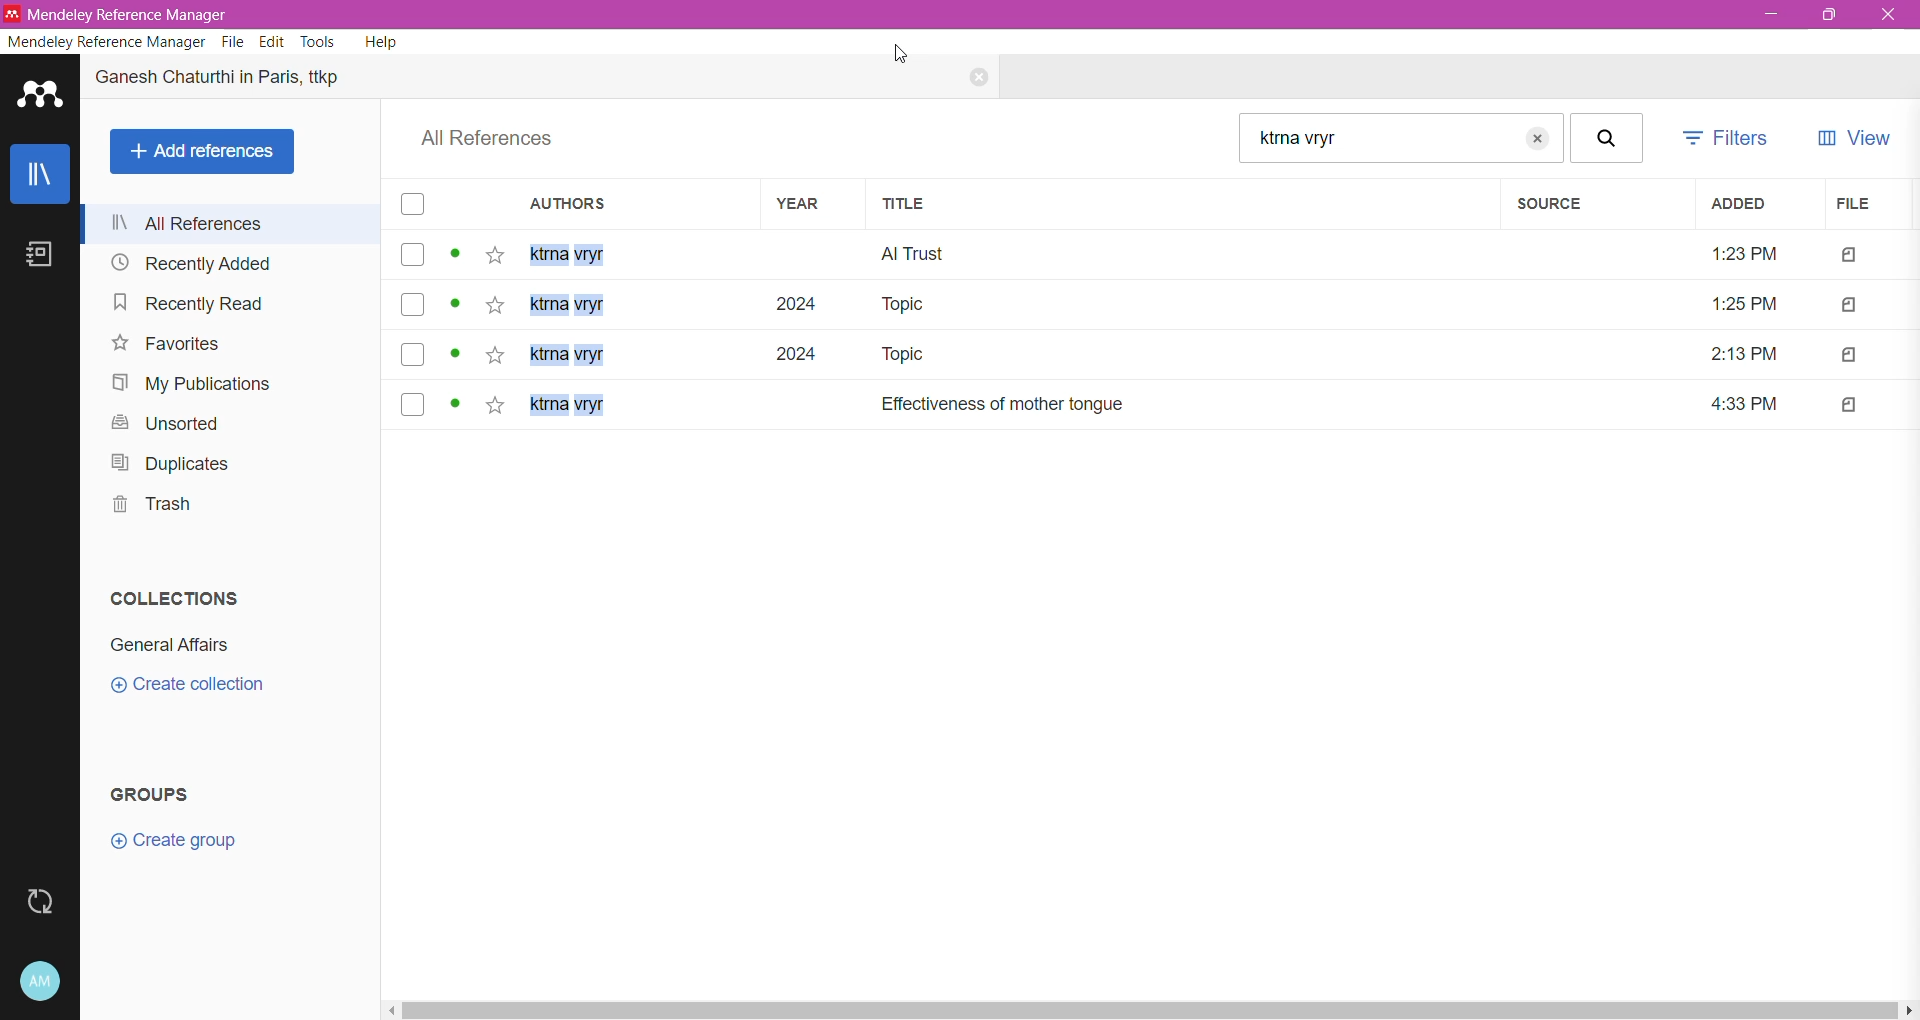  I want to click on Close, so click(1887, 14).